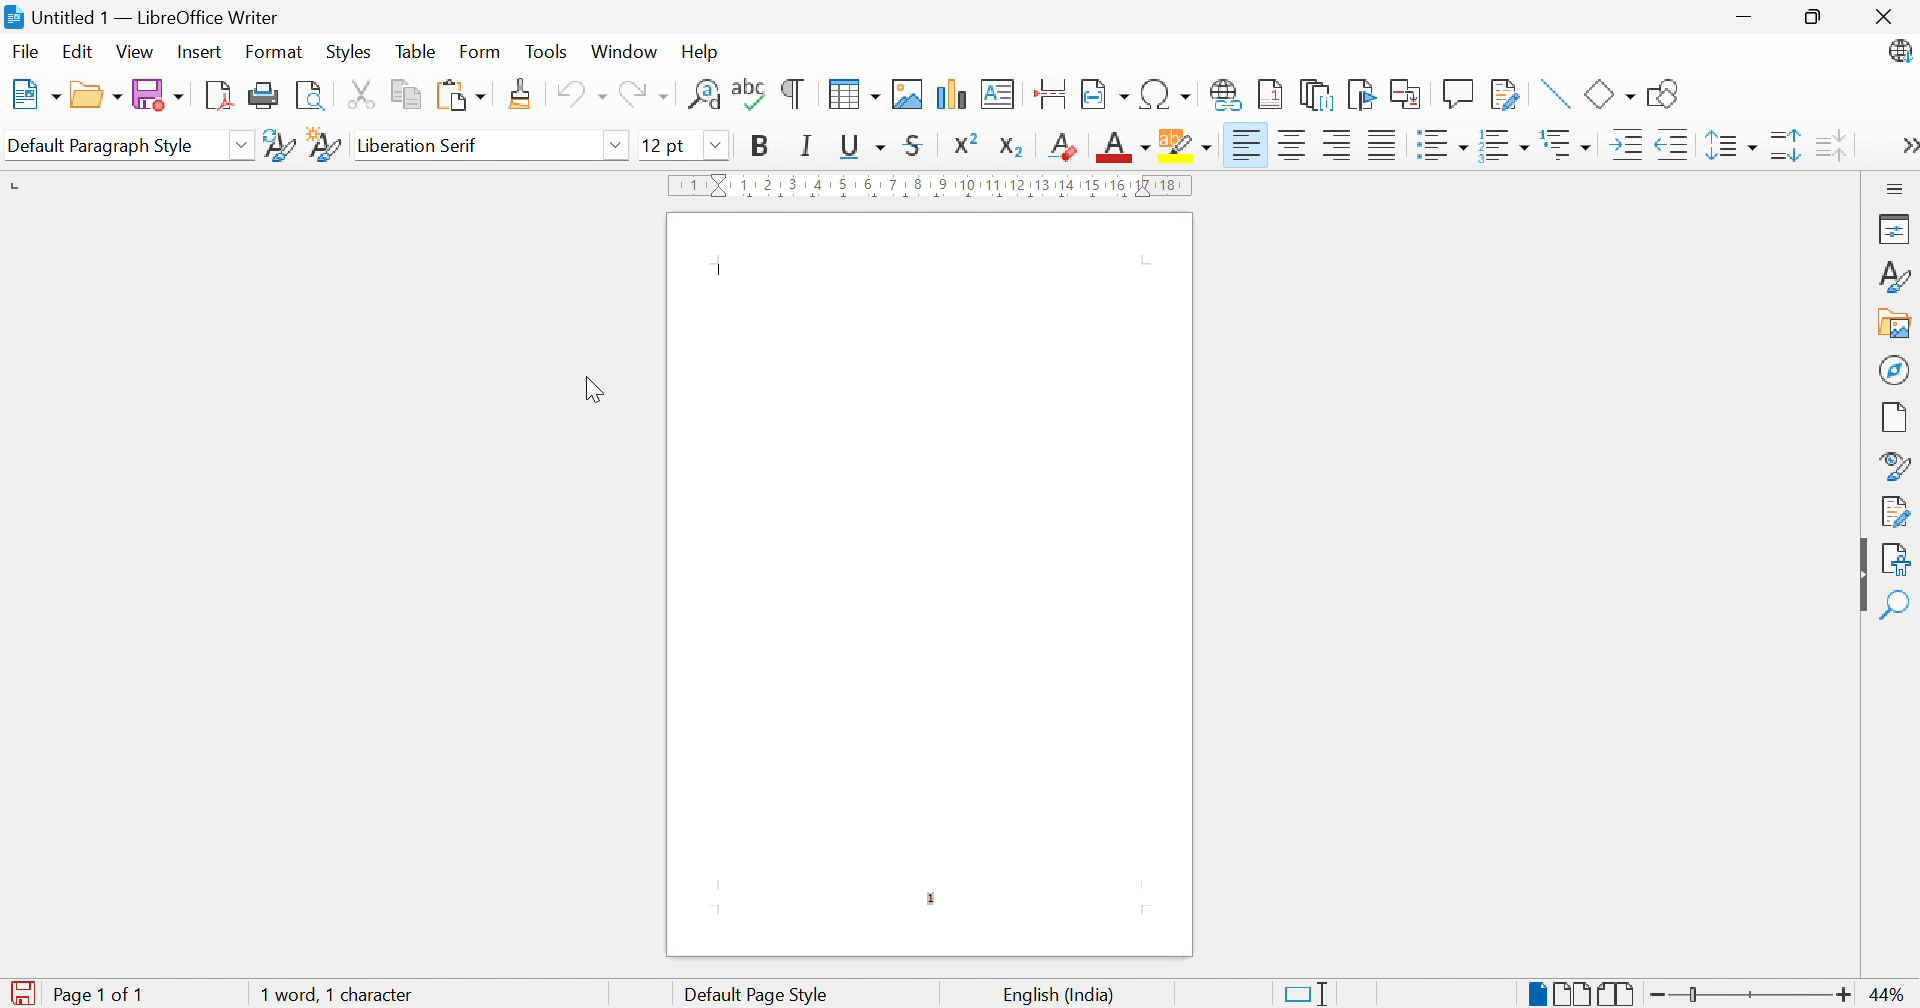 This screenshot has width=1920, height=1008. I want to click on Decrease paragraph spacing, so click(1830, 143).